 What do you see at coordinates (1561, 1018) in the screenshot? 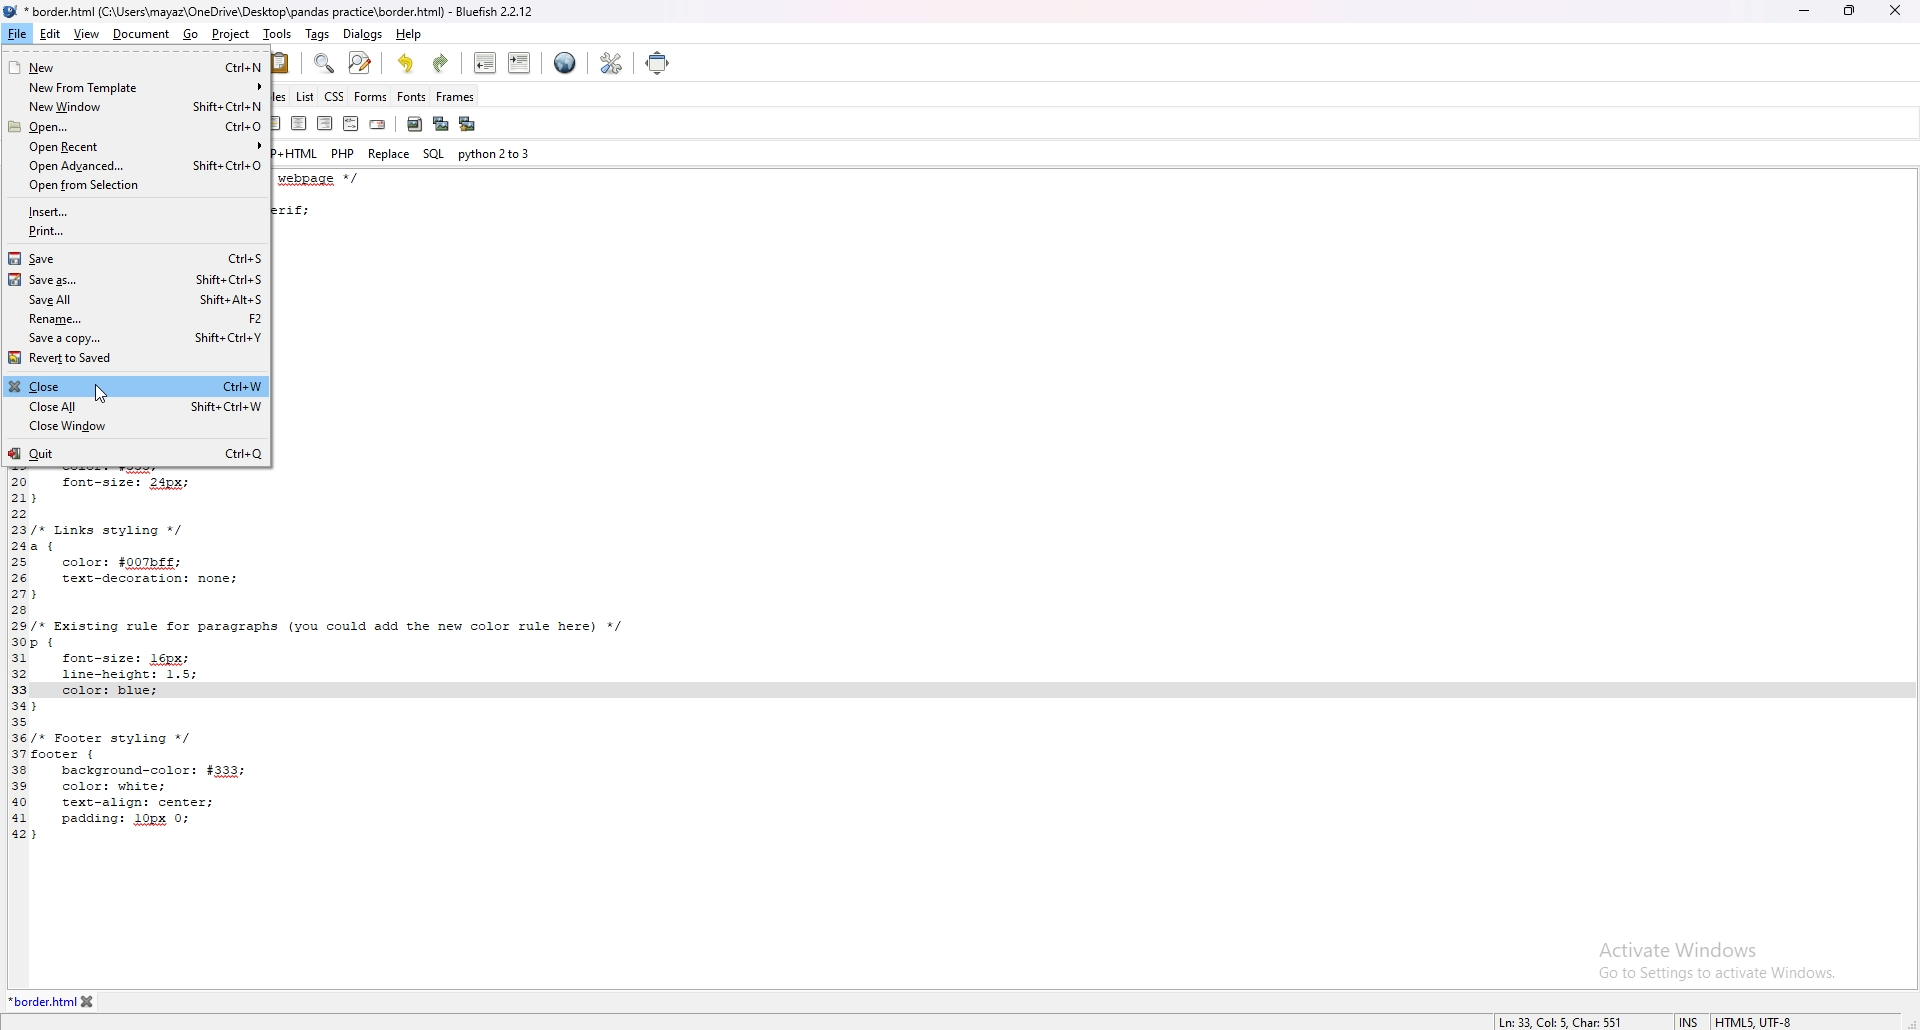
I see `description` at bounding box center [1561, 1018].